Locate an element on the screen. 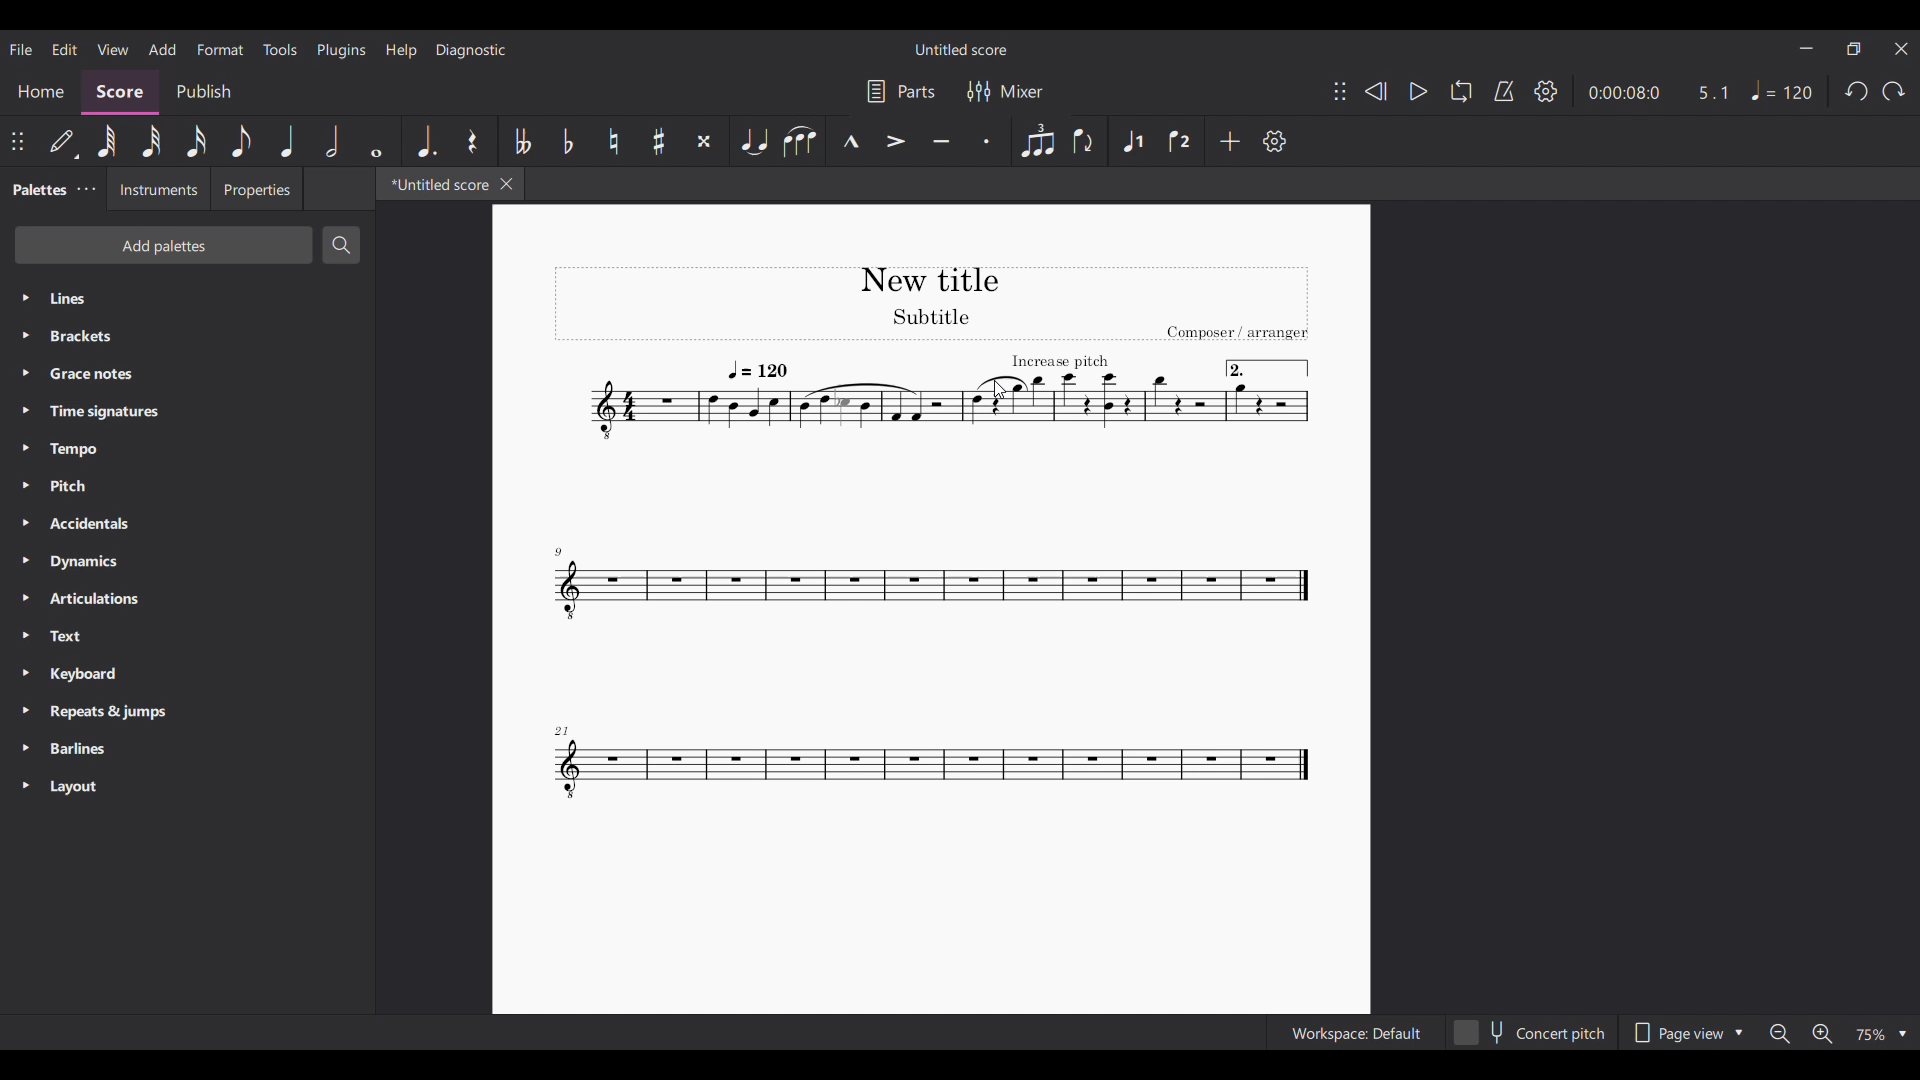 This screenshot has width=1920, height=1080. Current ratio is located at coordinates (1713, 92).